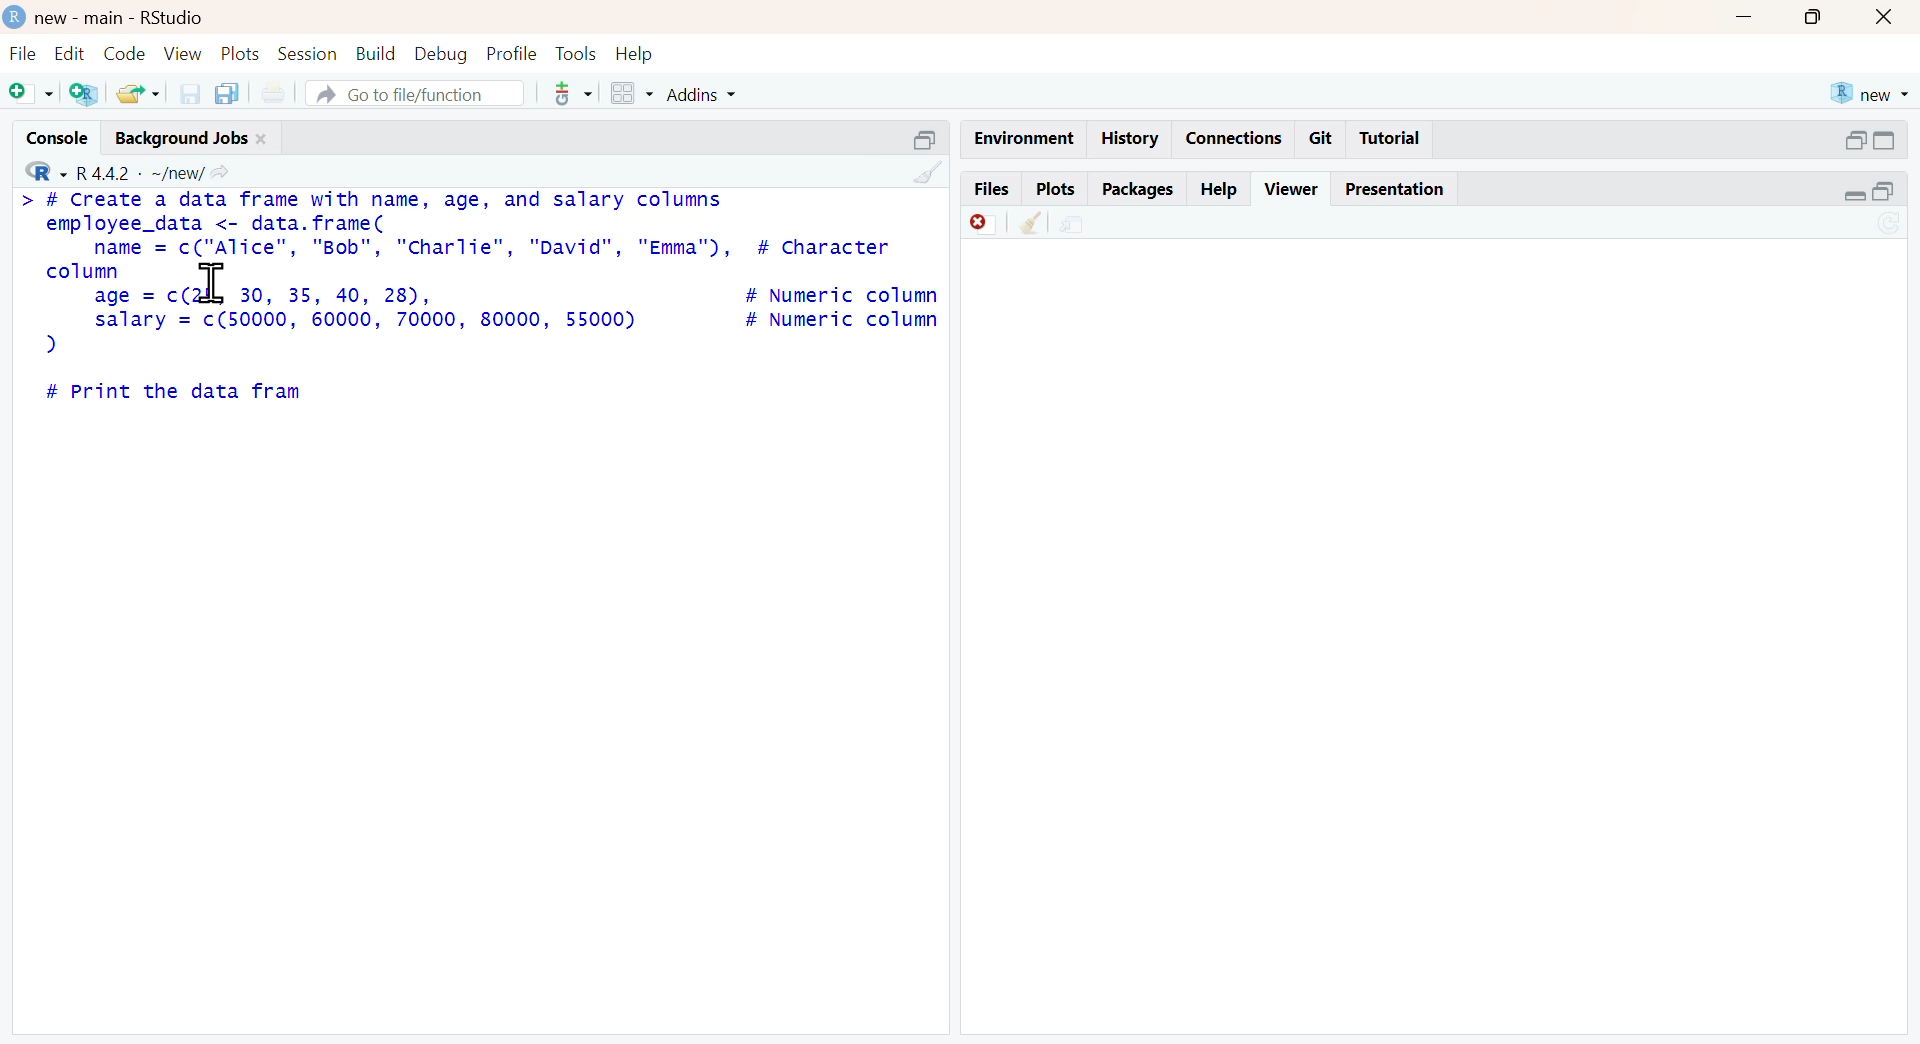 The width and height of the screenshot is (1920, 1044). What do you see at coordinates (215, 287) in the screenshot?
I see `cursor` at bounding box center [215, 287].